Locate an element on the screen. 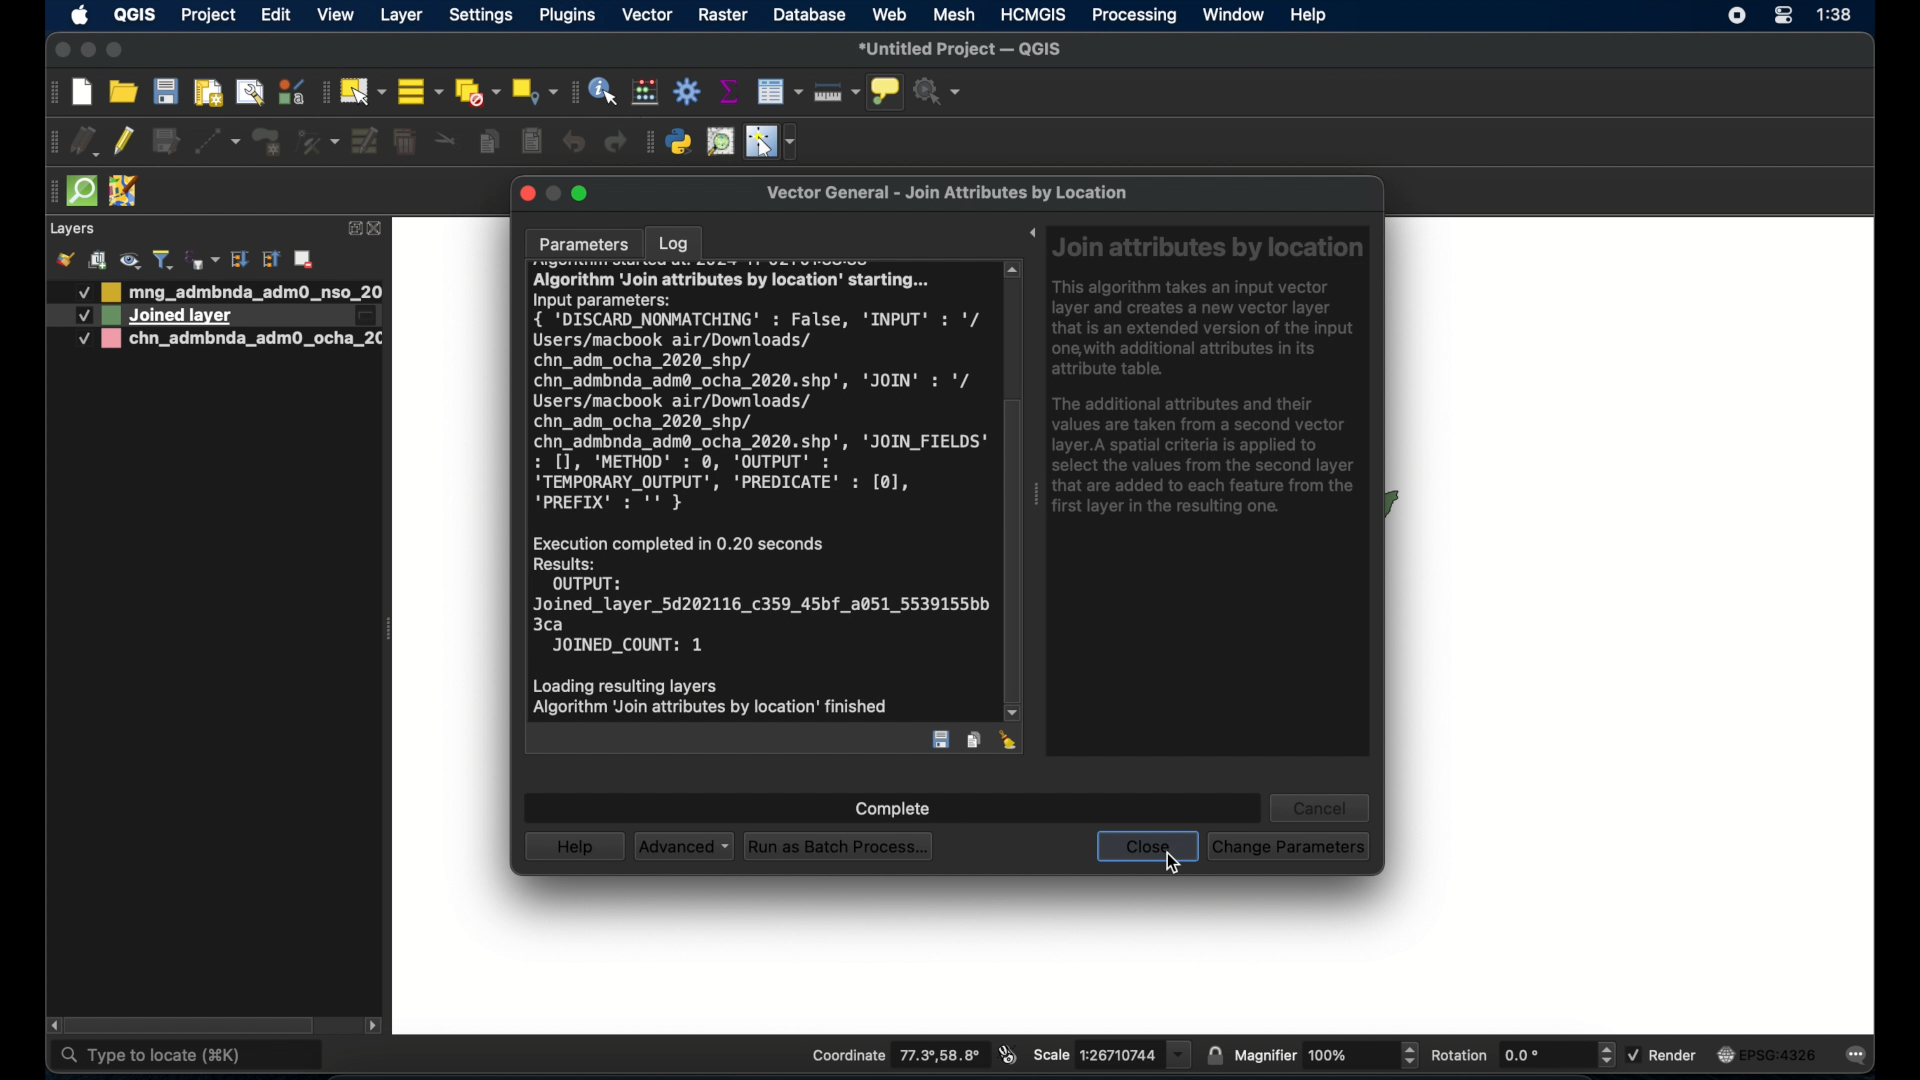 The height and width of the screenshot is (1080, 1920). close is located at coordinates (380, 230).